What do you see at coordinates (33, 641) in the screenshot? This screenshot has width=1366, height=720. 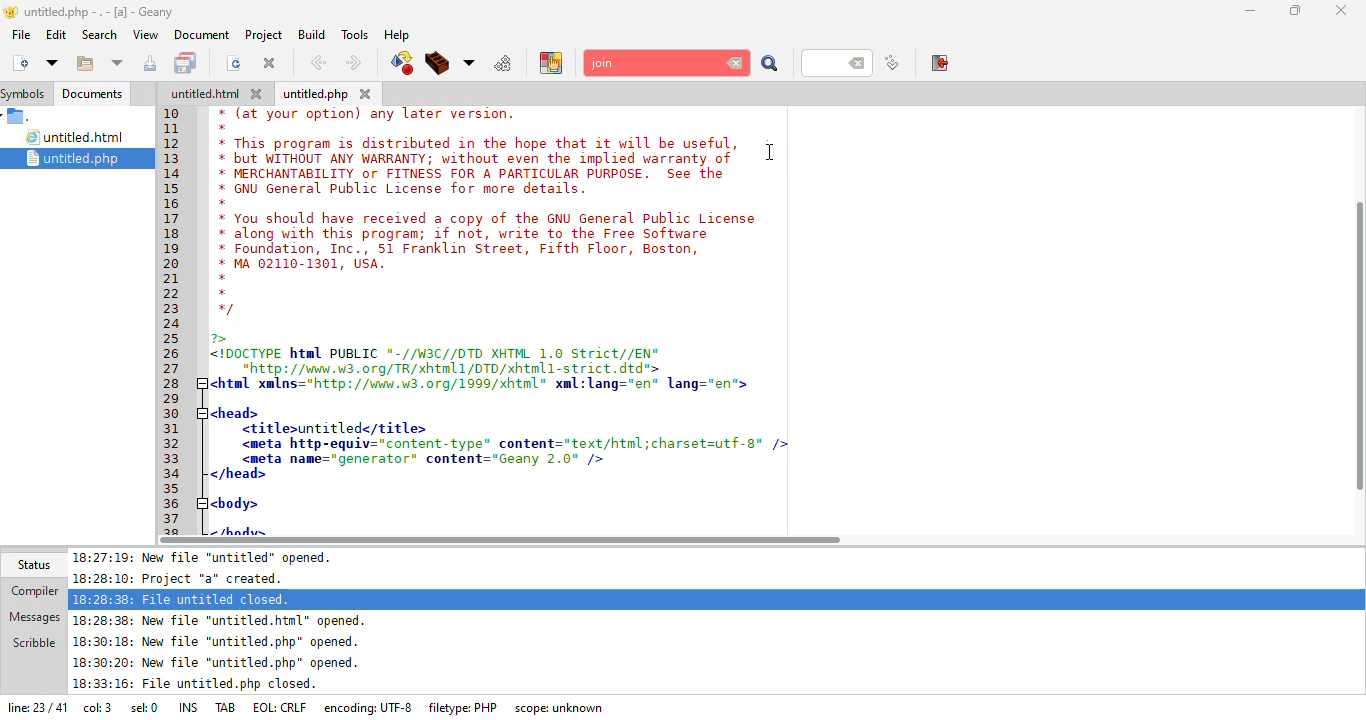 I see `scribble` at bounding box center [33, 641].